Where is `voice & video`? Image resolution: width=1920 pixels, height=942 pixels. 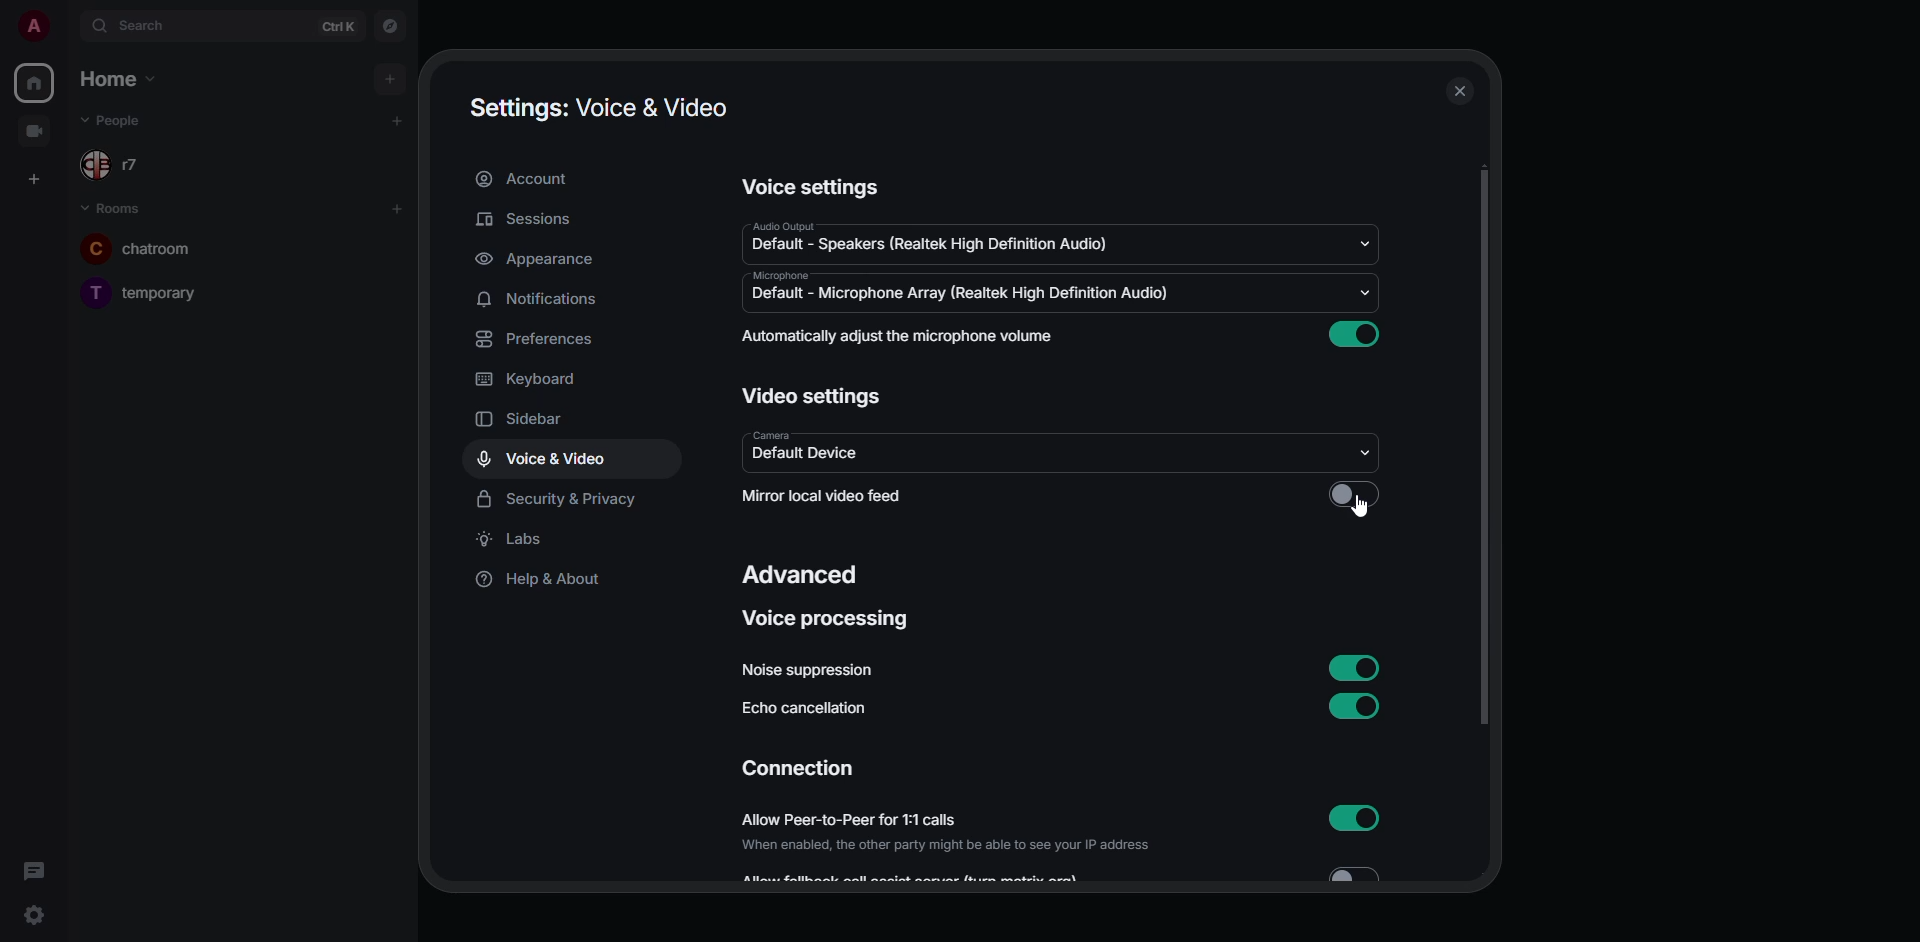
voice & video is located at coordinates (543, 461).